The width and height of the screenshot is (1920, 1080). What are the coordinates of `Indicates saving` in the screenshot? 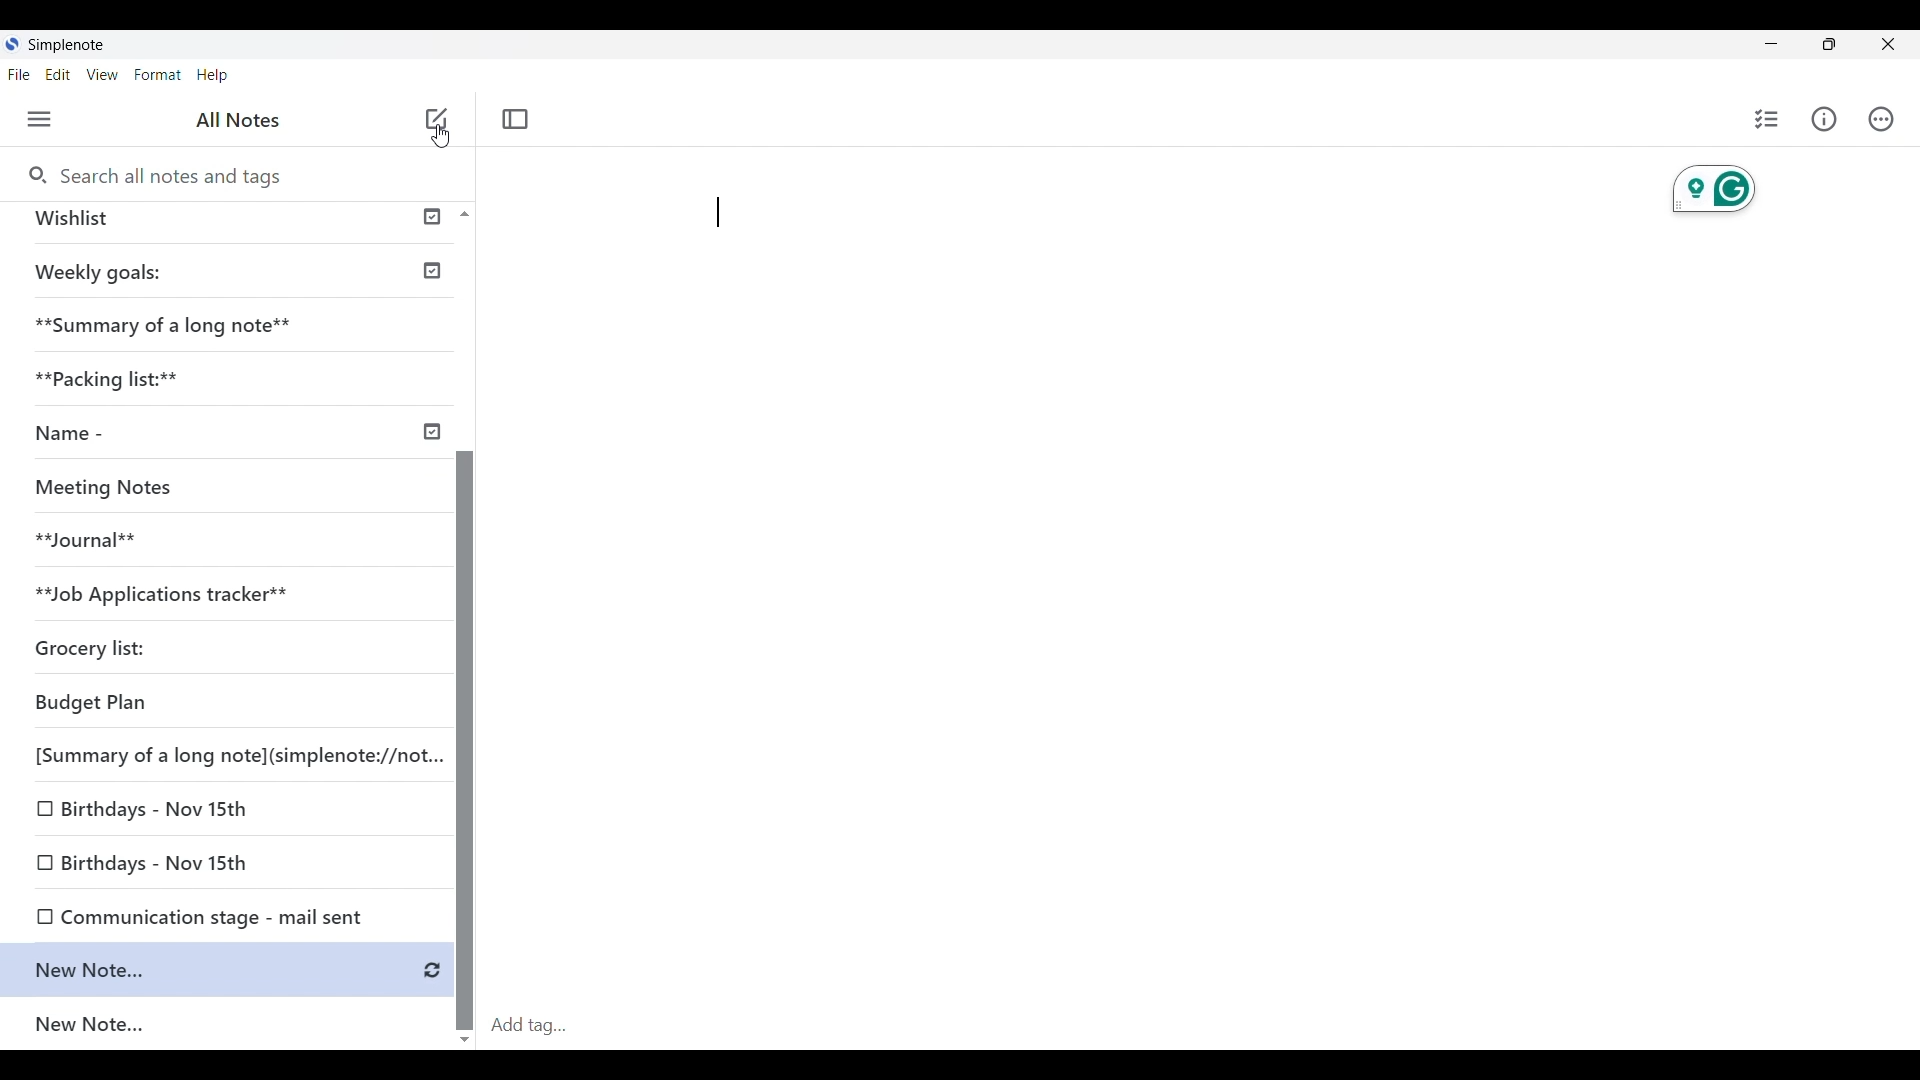 It's located at (432, 971).